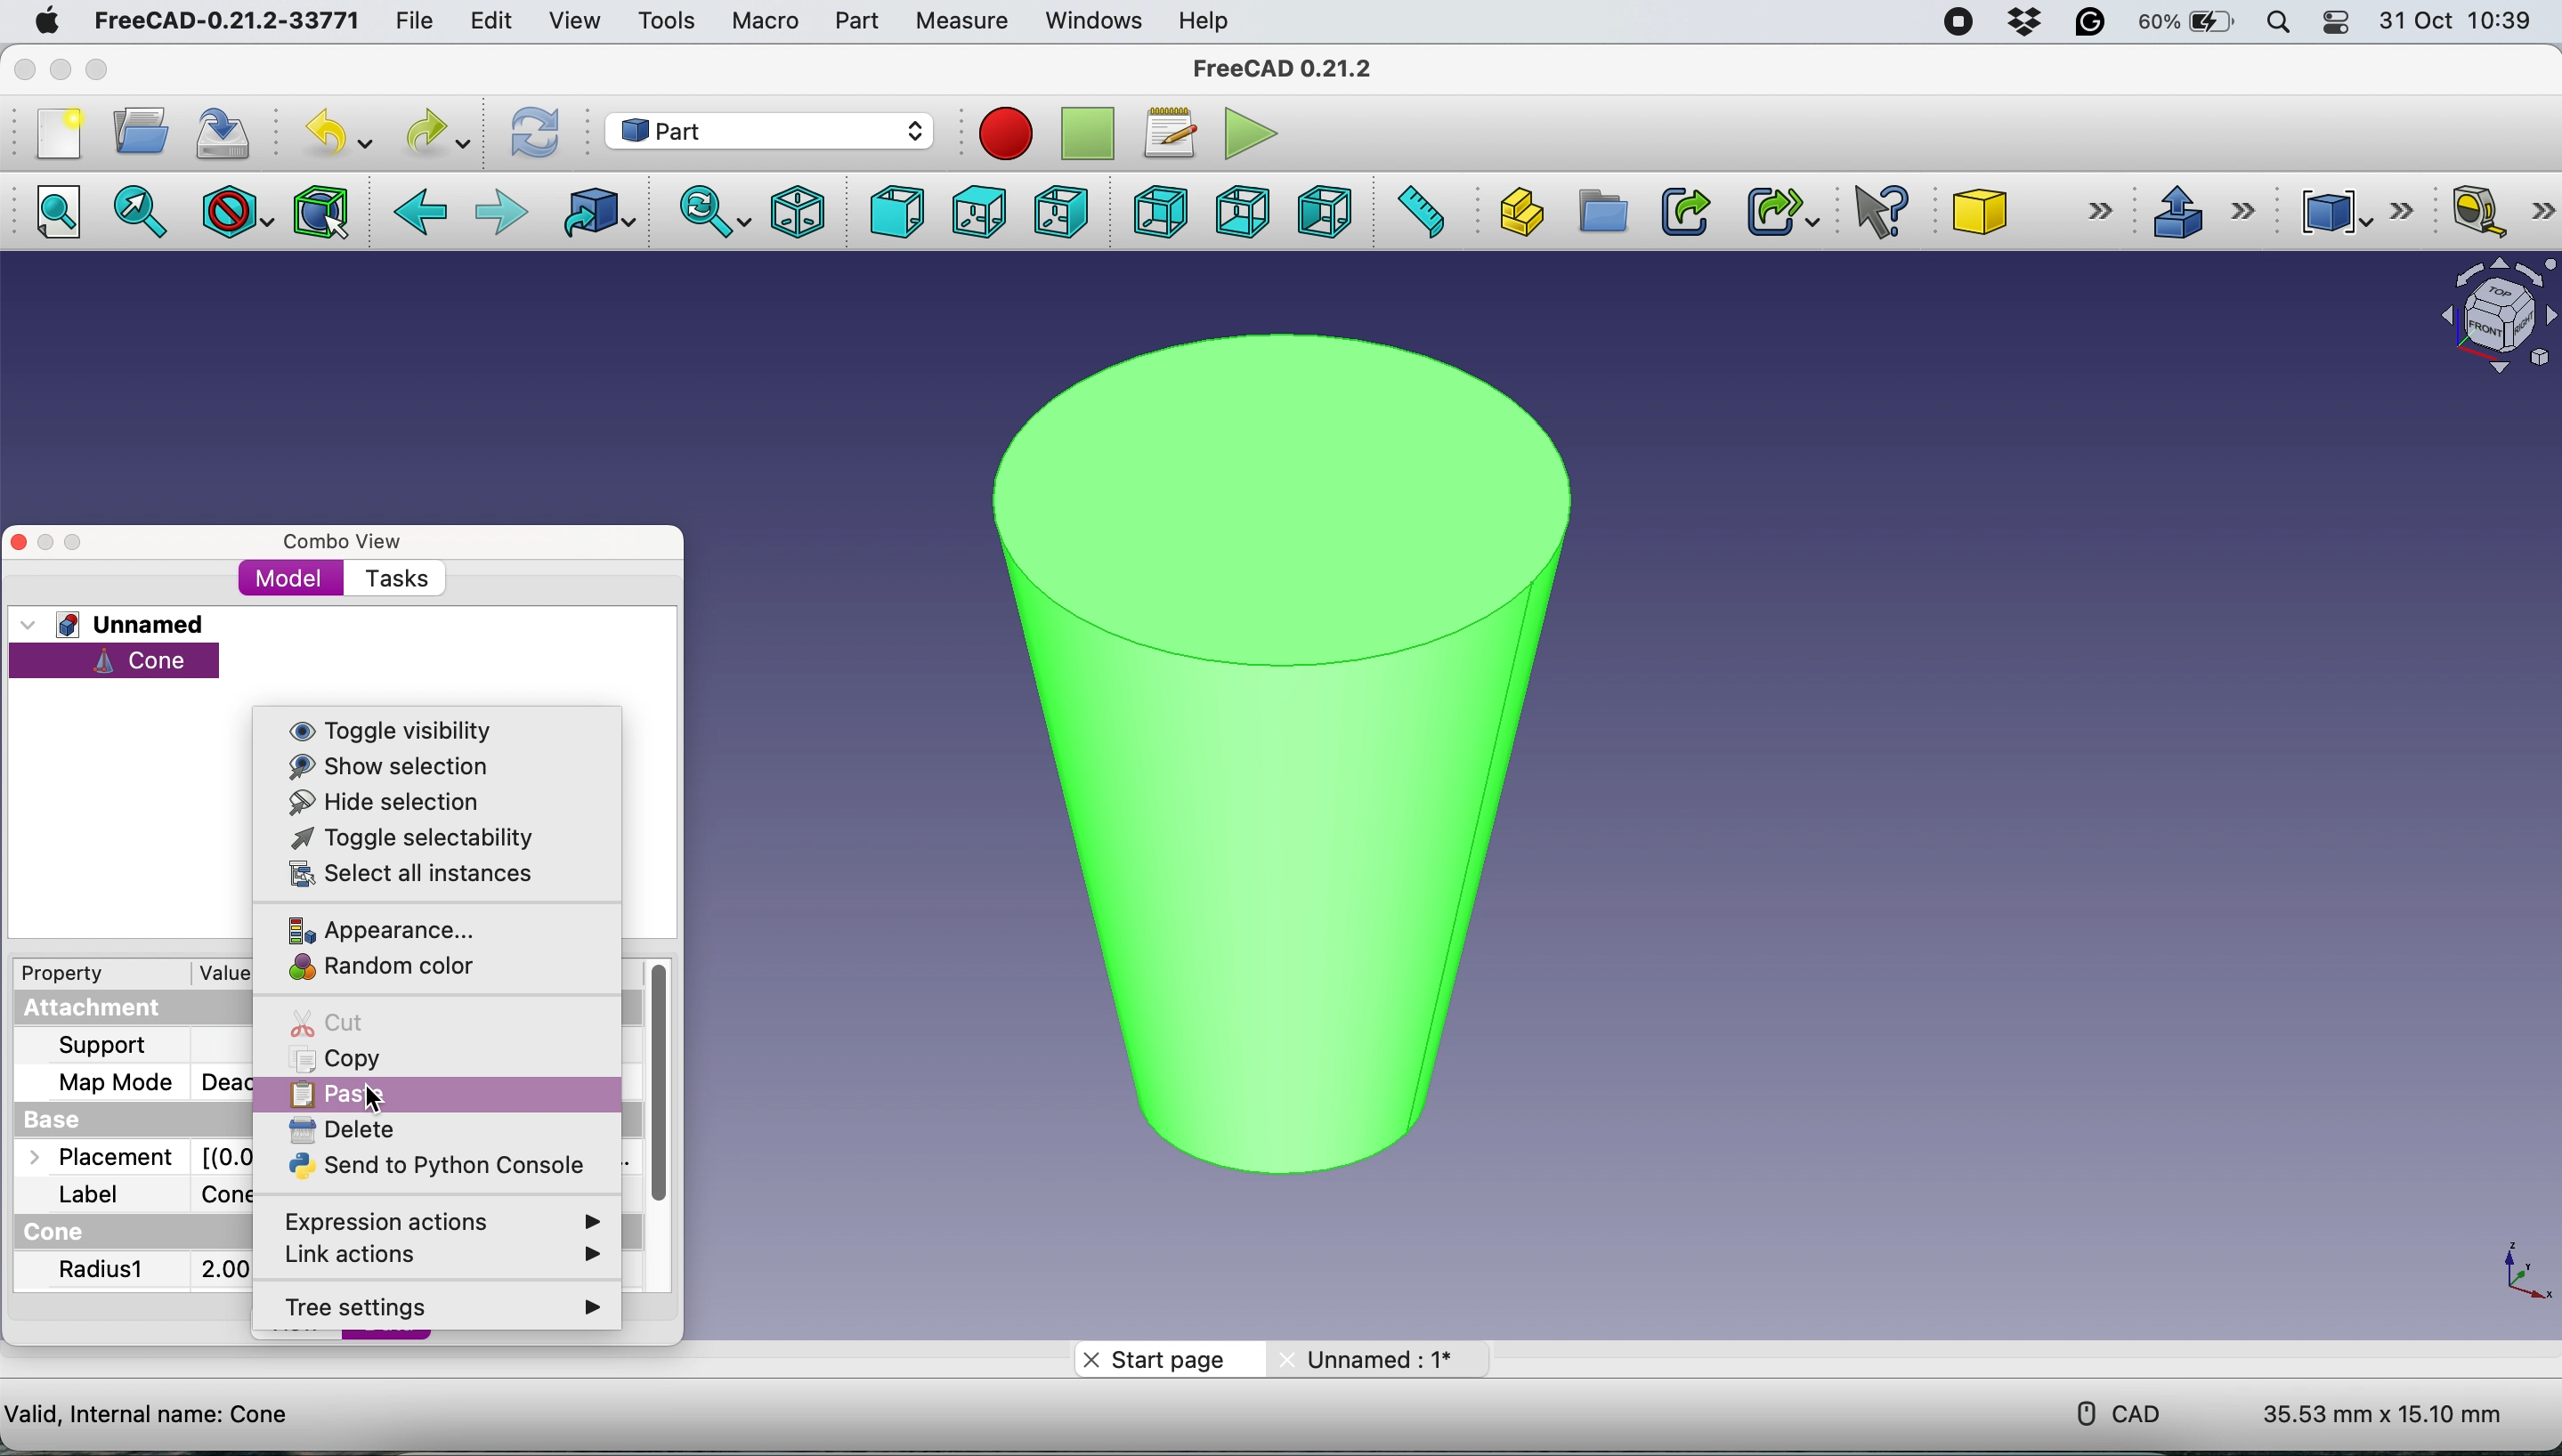 This screenshot has height=1456, width=2562. What do you see at coordinates (53, 132) in the screenshot?
I see `new` at bounding box center [53, 132].